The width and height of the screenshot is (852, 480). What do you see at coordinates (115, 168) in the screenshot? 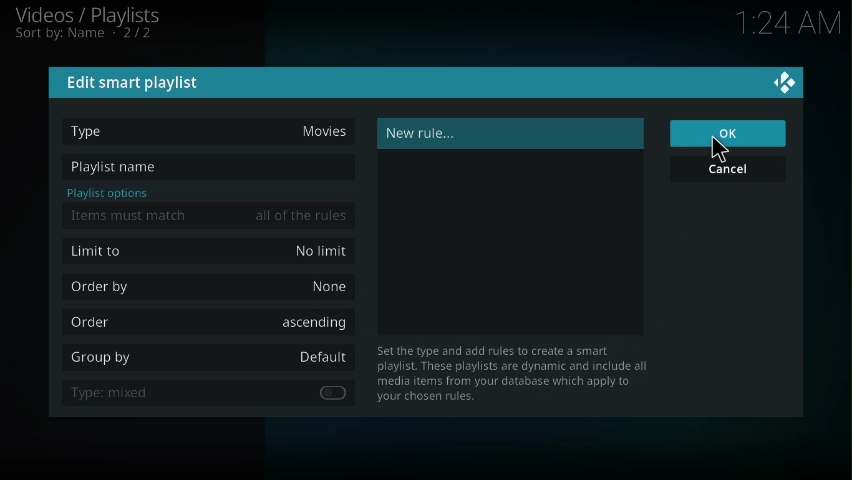
I see `playlist name` at bounding box center [115, 168].